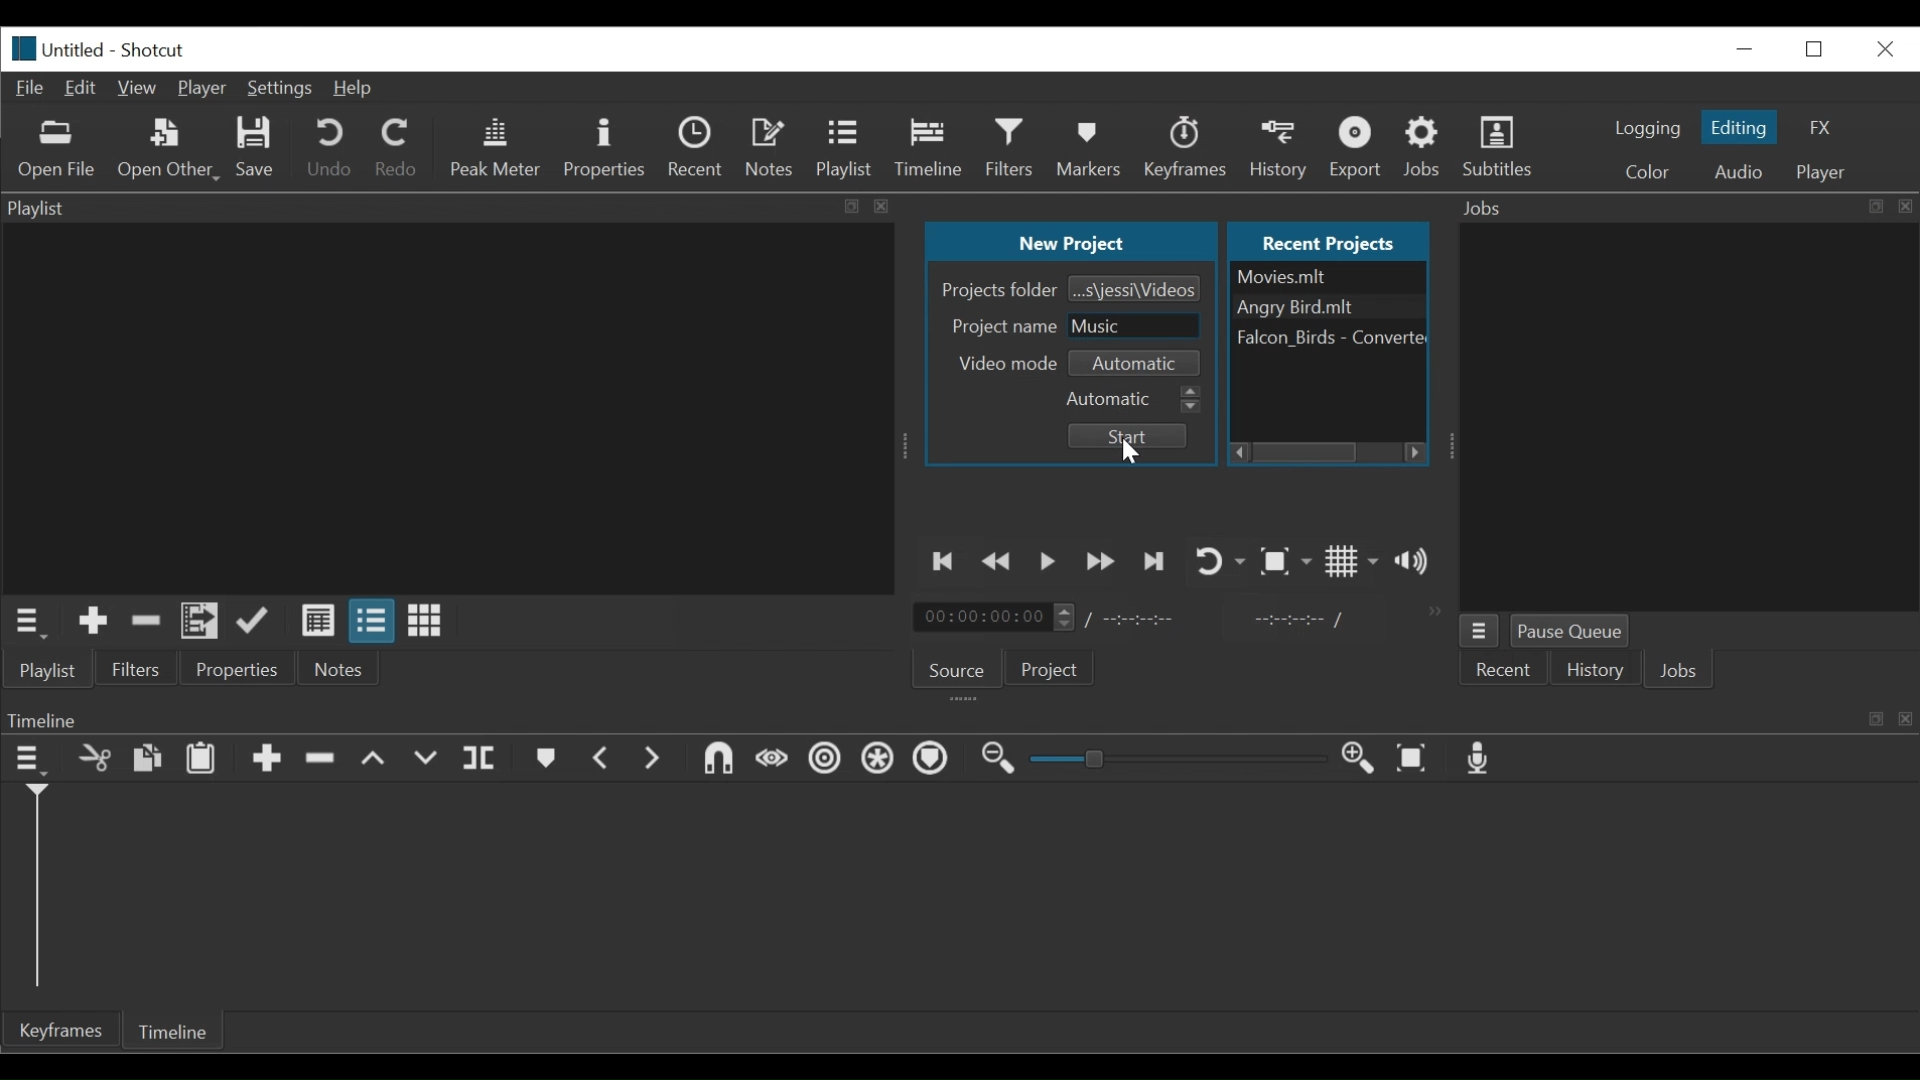 The image size is (1920, 1080). Describe the element at coordinates (94, 621) in the screenshot. I see `Add the Source to the playlist` at that location.